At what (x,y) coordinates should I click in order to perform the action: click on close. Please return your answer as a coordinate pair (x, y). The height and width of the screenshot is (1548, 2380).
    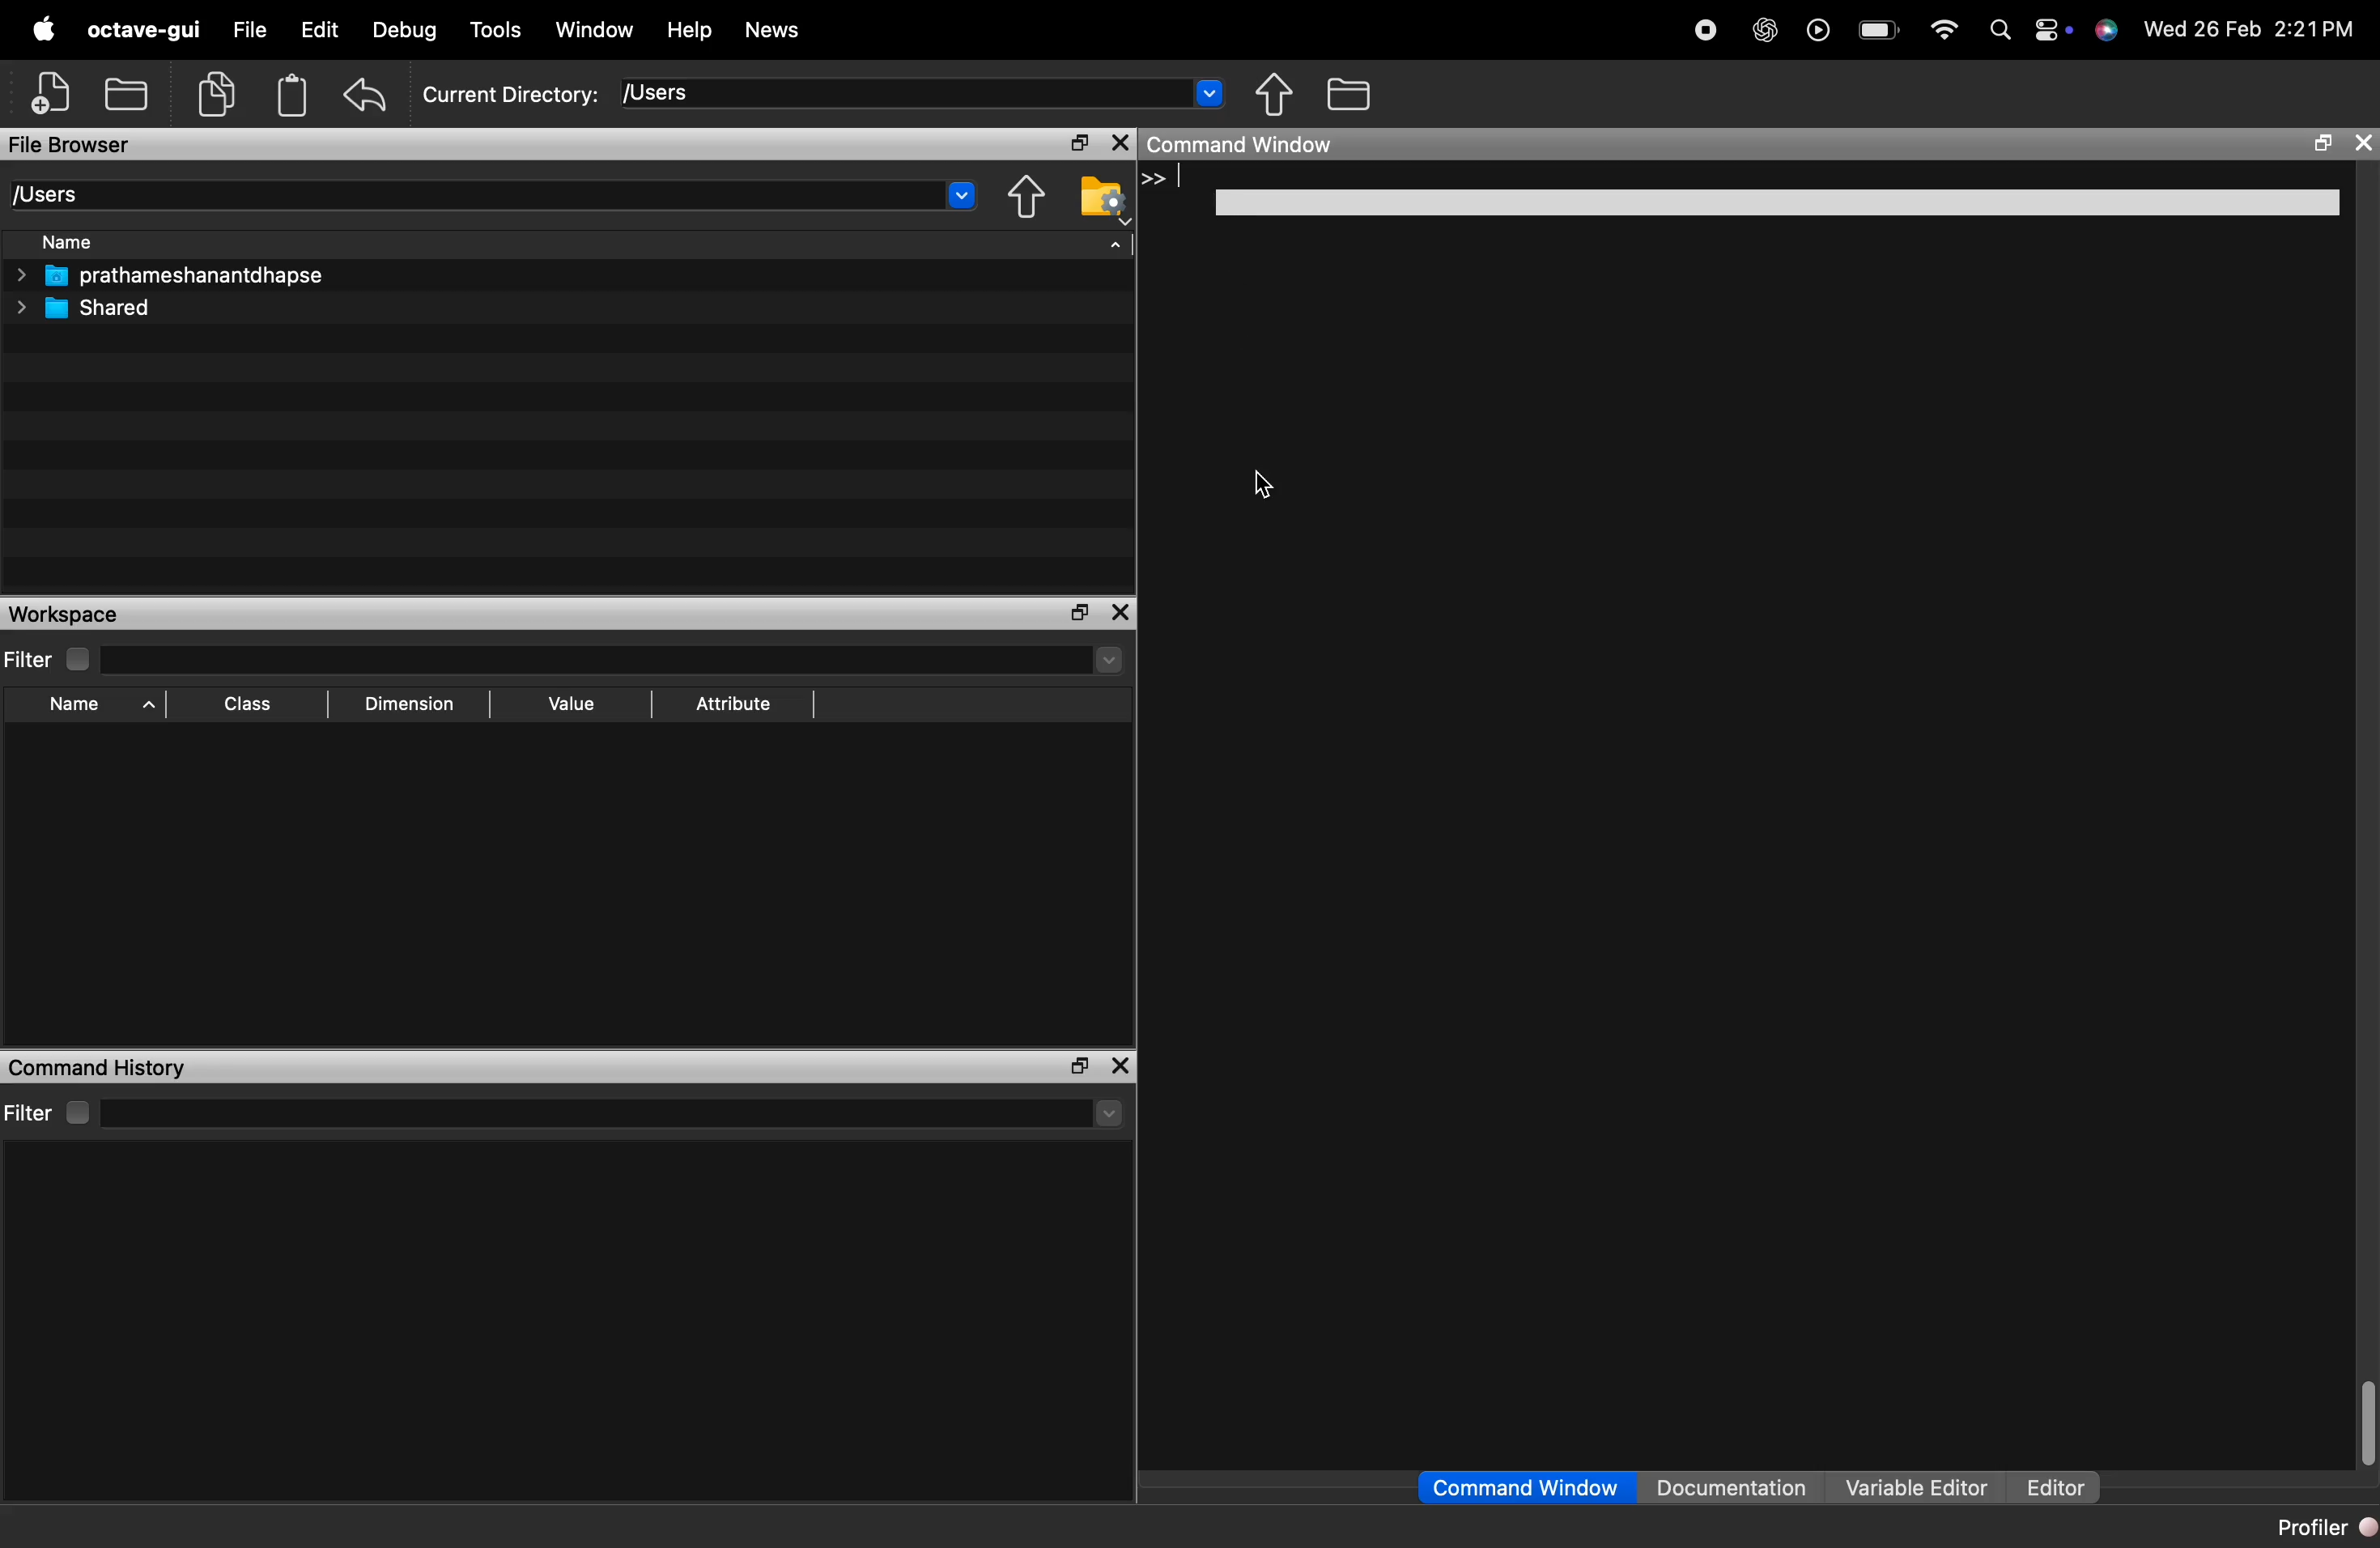
    Looking at the image, I should click on (2362, 144).